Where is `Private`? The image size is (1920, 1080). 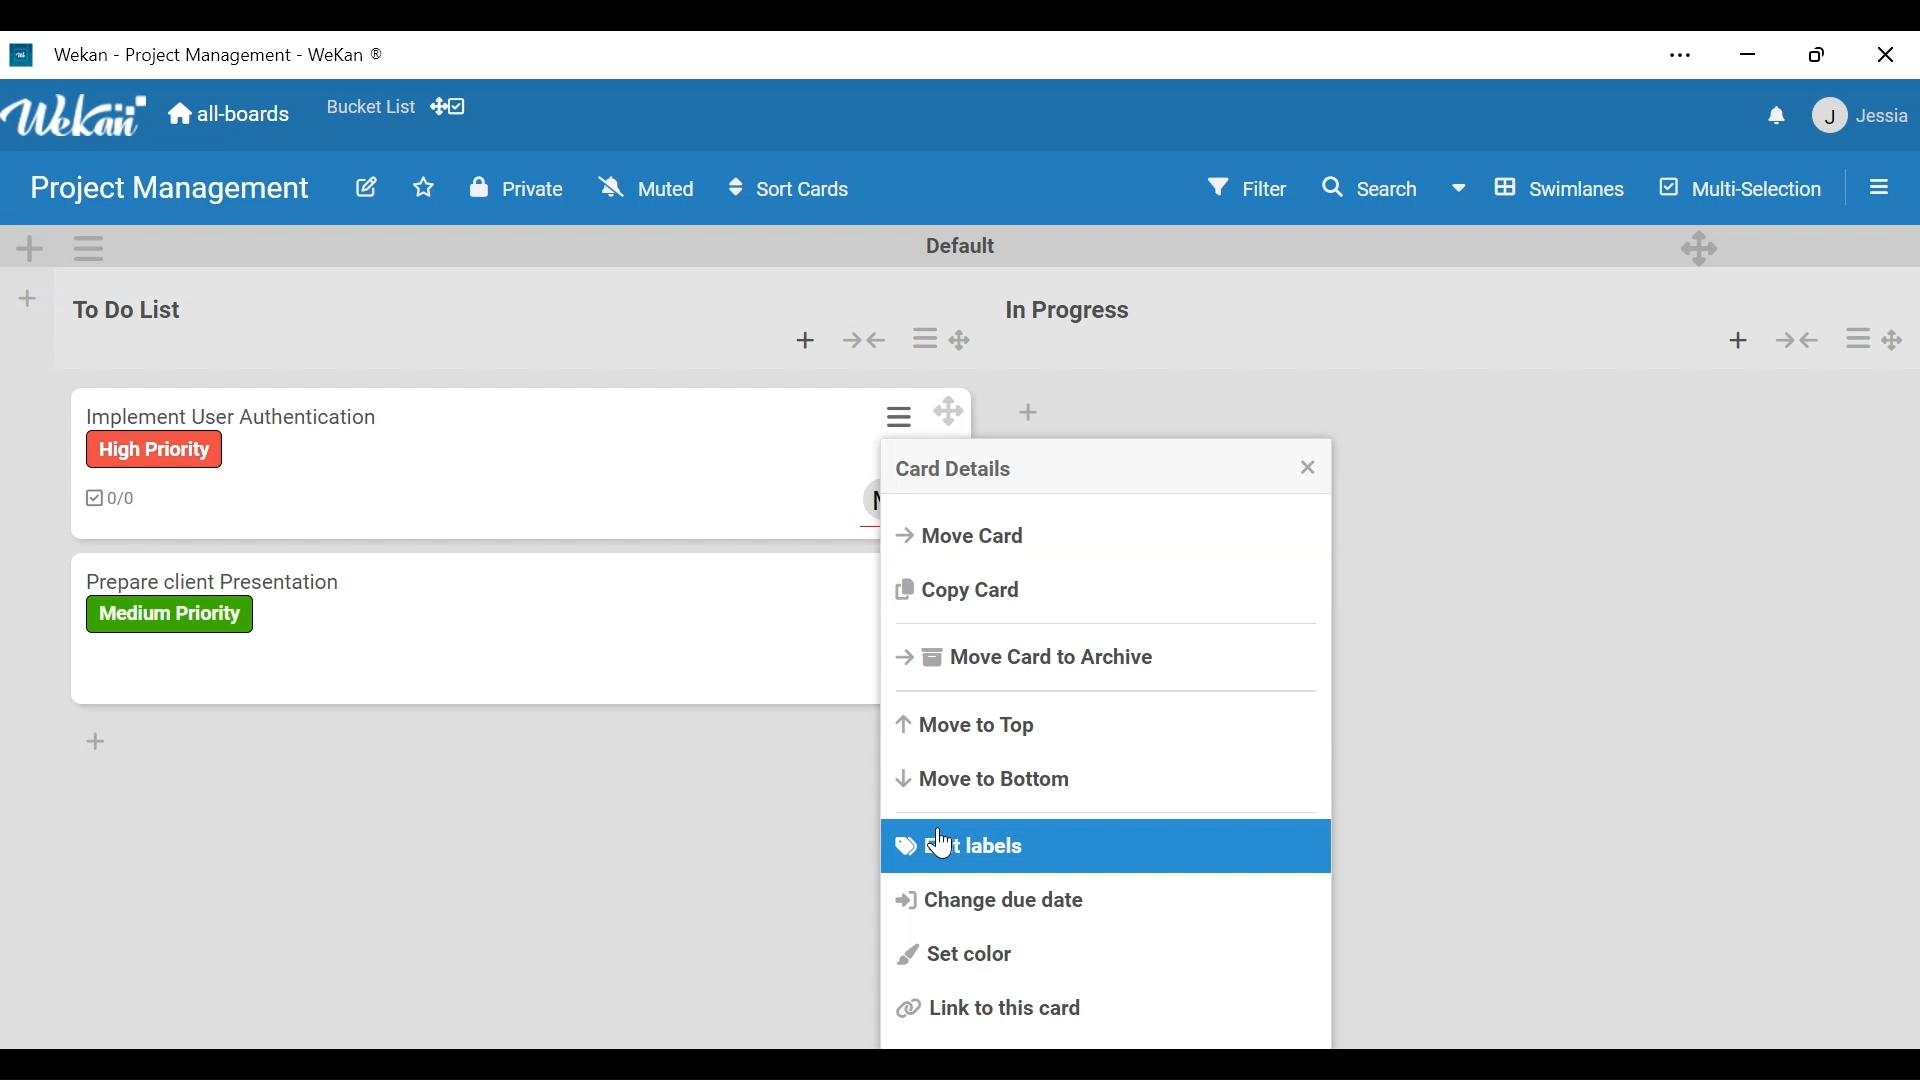 Private is located at coordinates (519, 188).